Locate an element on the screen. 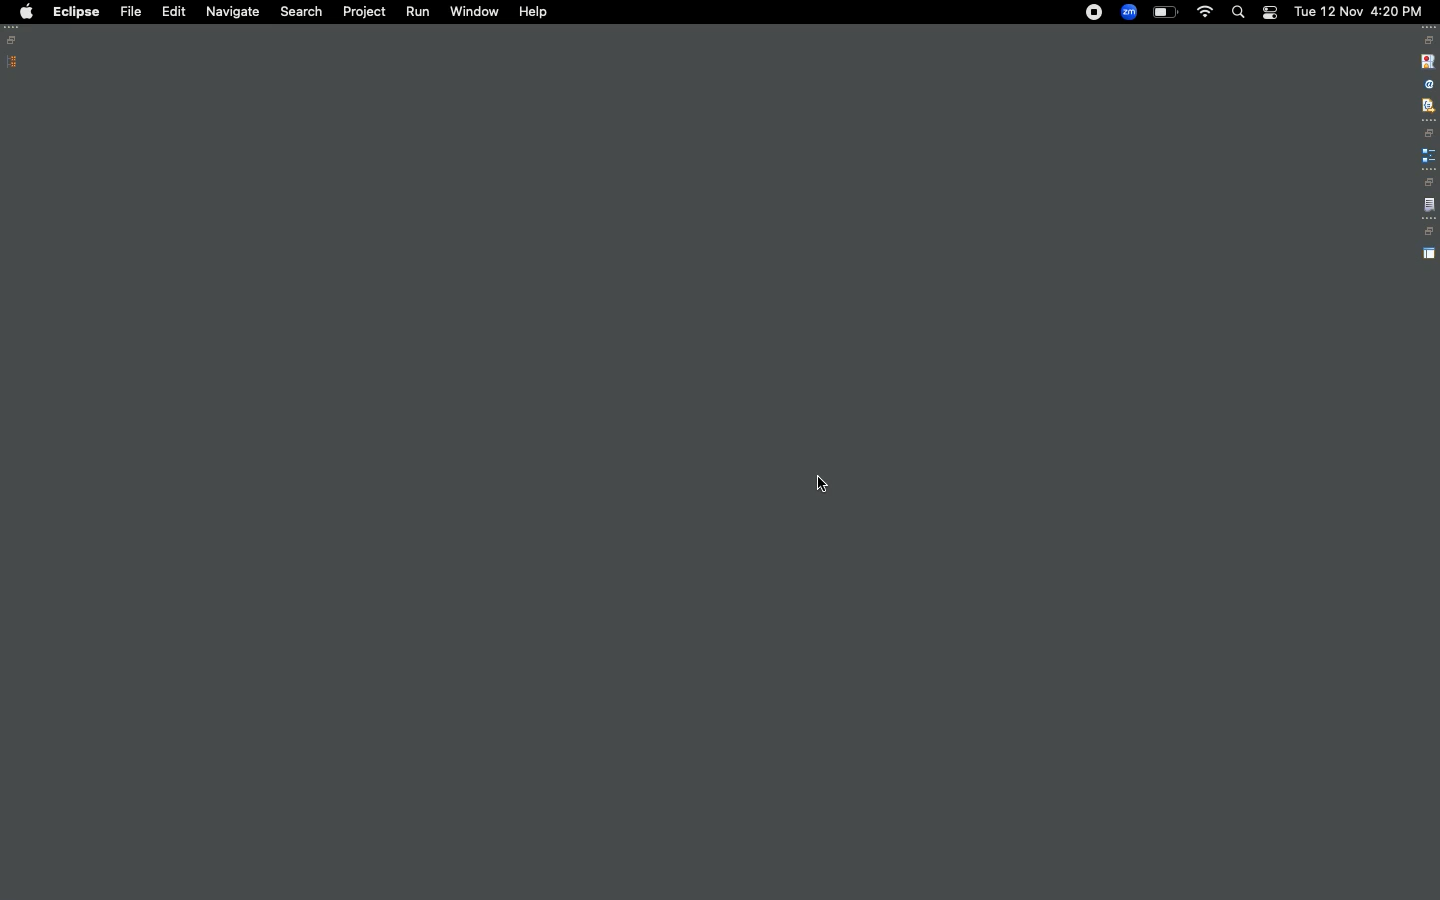 The width and height of the screenshot is (1440, 900). filter is located at coordinates (1427, 105).